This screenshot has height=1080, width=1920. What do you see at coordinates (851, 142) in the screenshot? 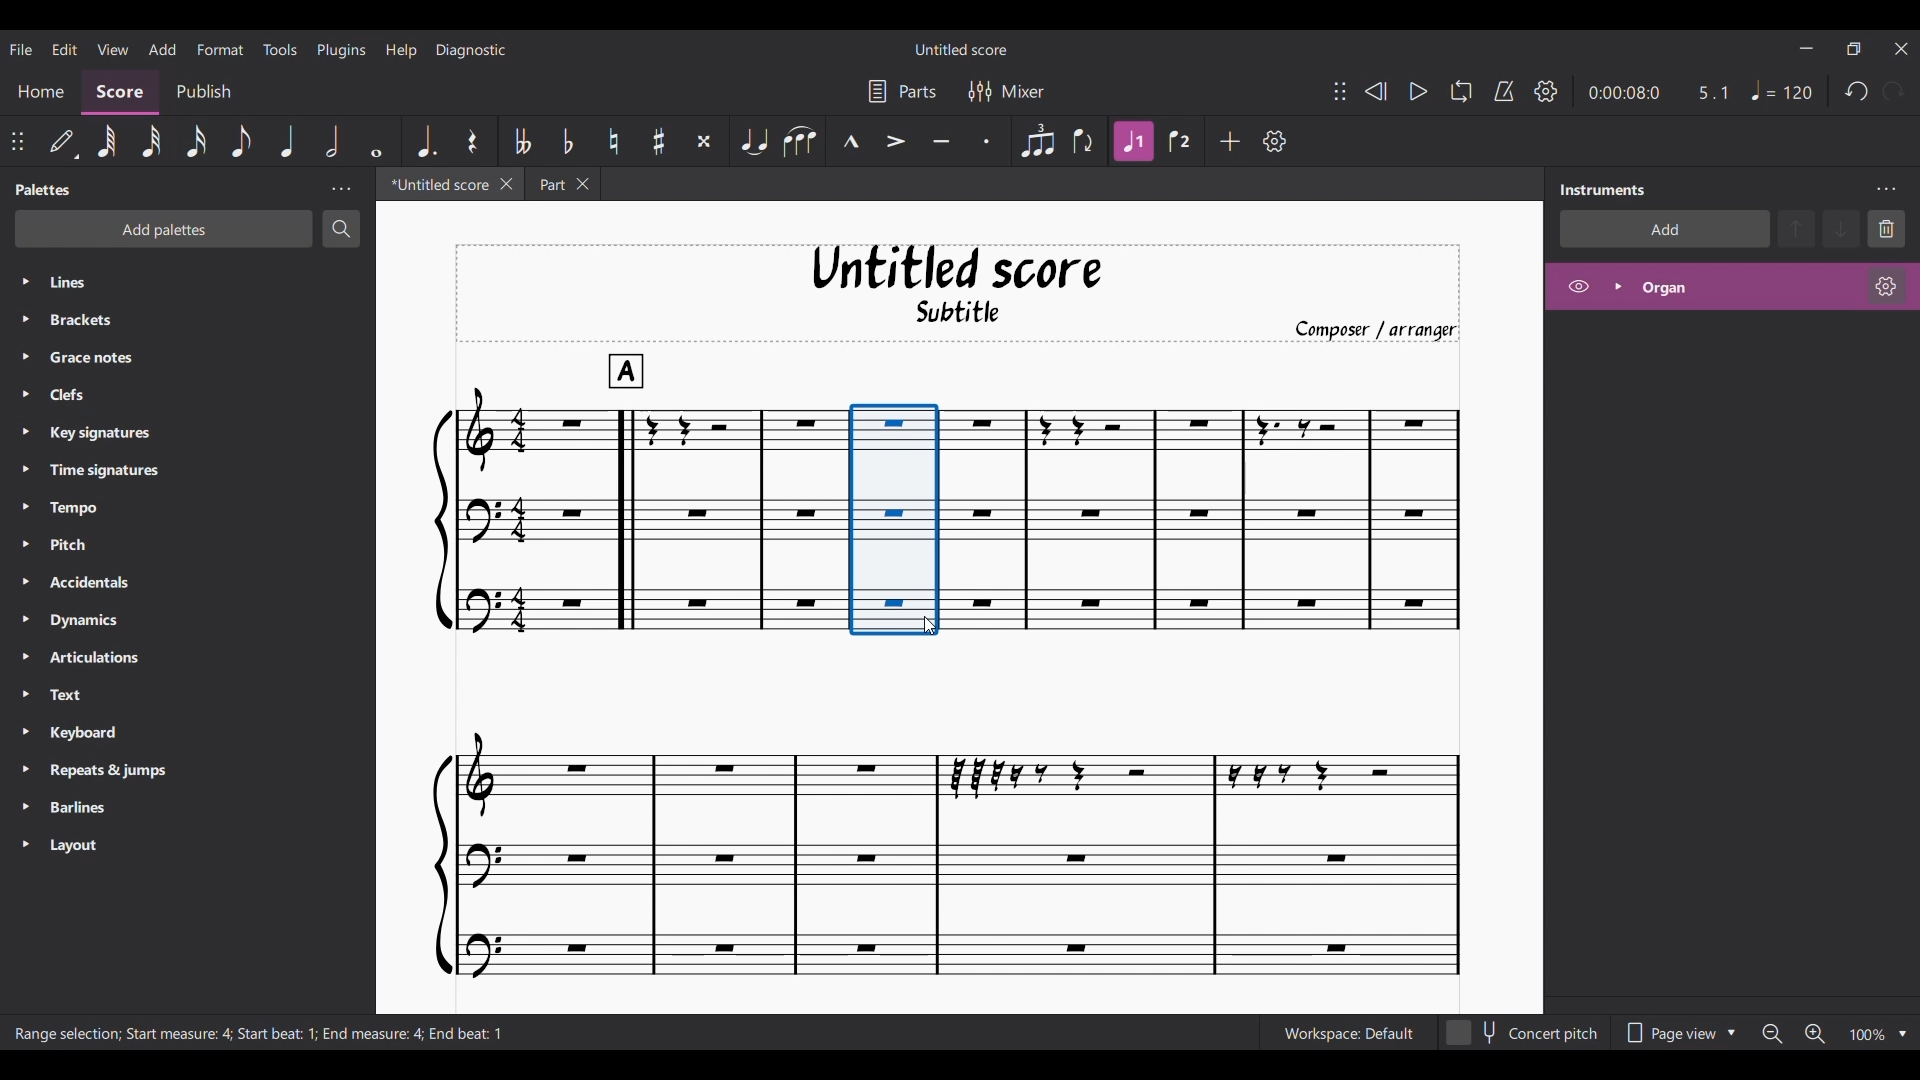
I see `Marcato` at bounding box center [851, 142].